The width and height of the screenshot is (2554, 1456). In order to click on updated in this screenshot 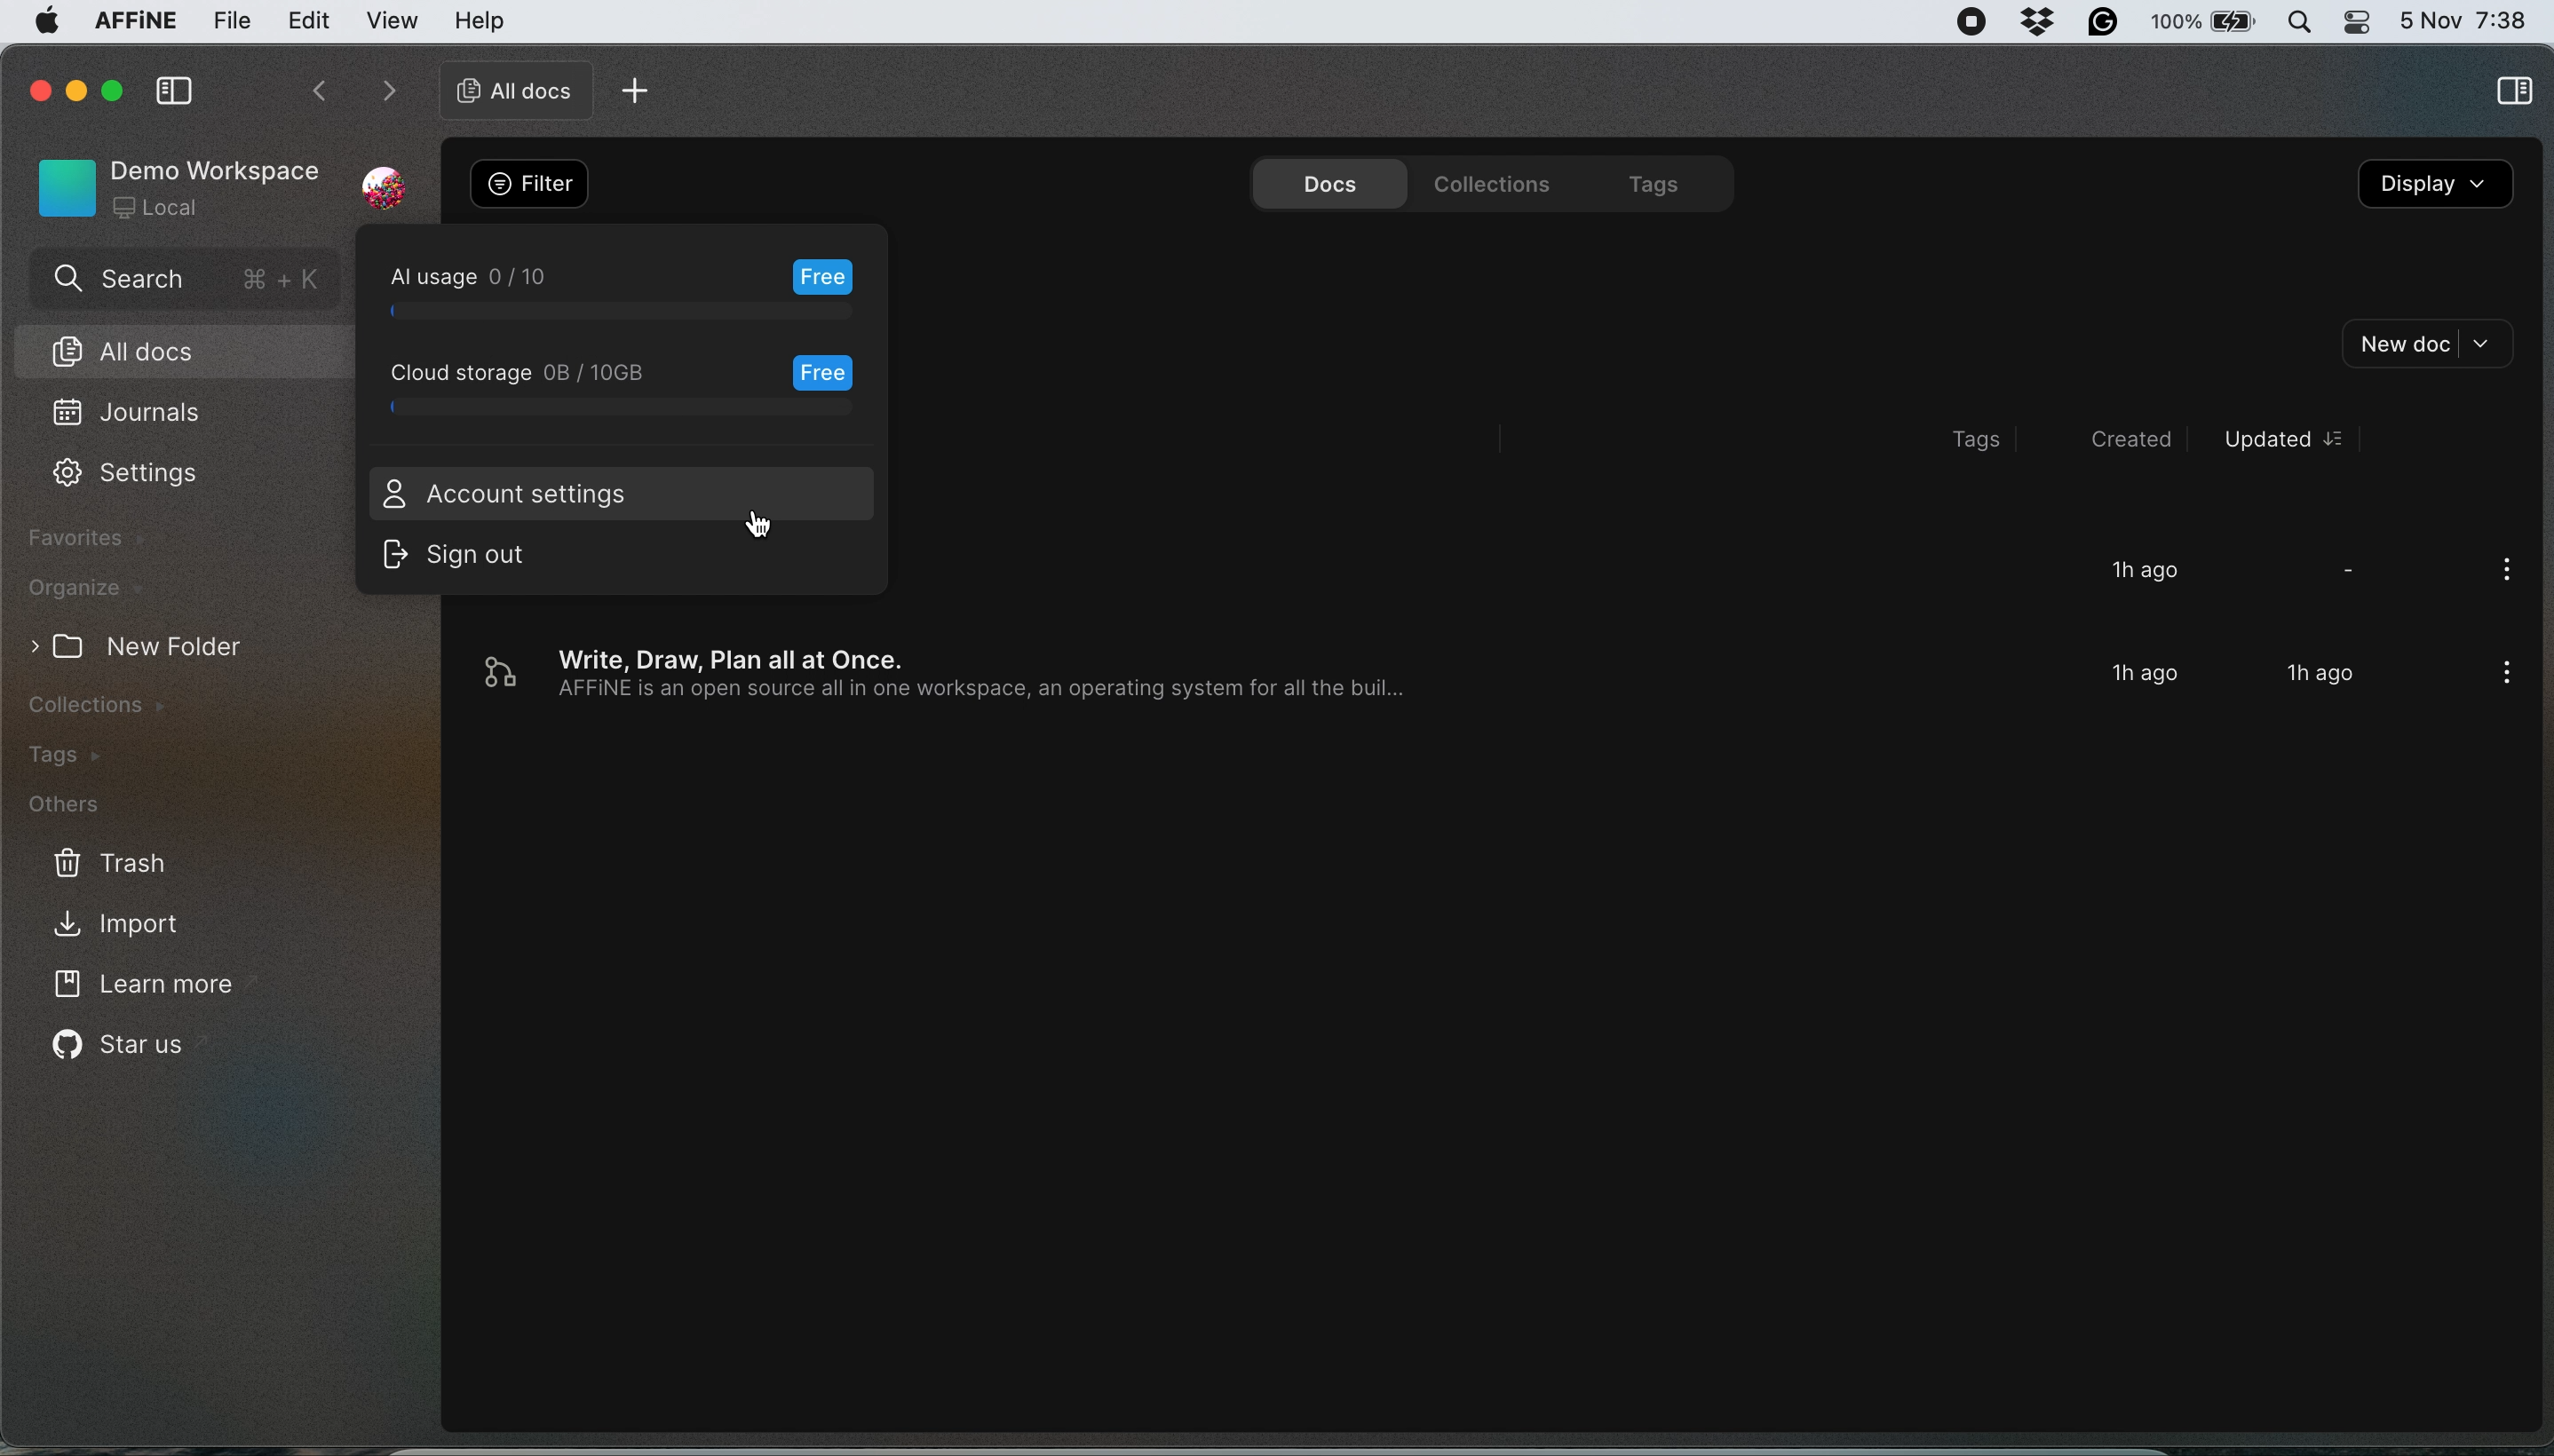, I will do `click(2282, 439)`.